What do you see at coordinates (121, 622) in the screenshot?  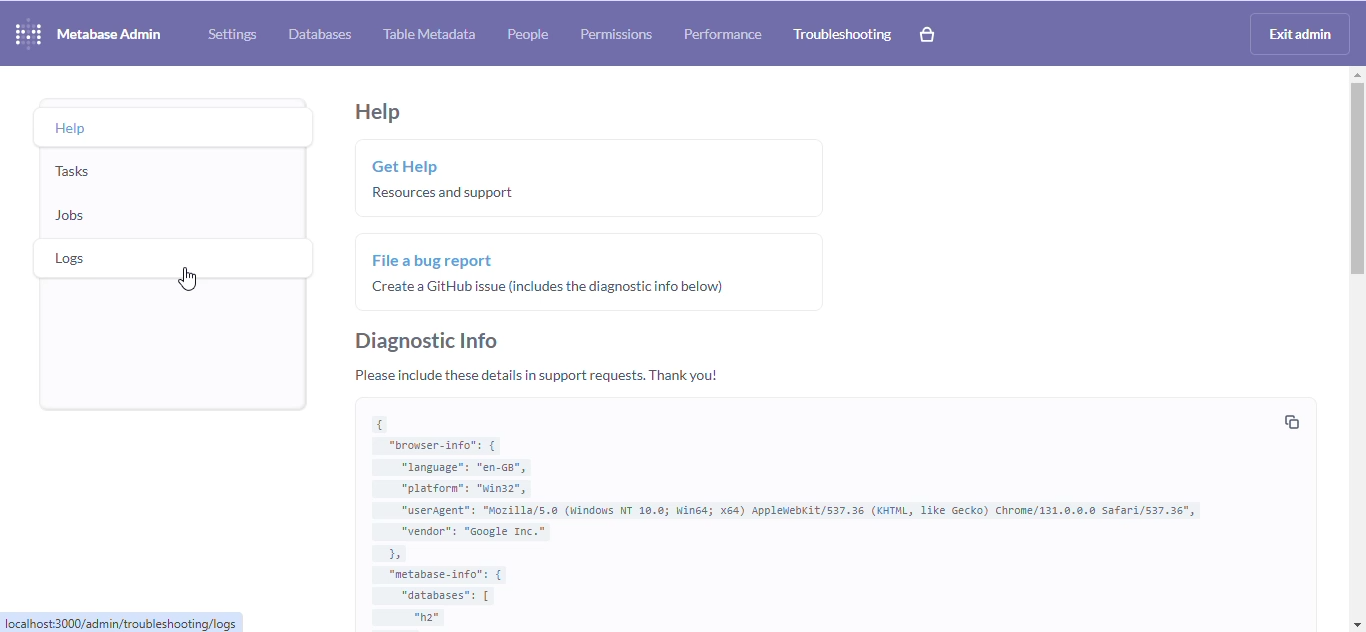 I see `link` at bounding box center [121, 622].